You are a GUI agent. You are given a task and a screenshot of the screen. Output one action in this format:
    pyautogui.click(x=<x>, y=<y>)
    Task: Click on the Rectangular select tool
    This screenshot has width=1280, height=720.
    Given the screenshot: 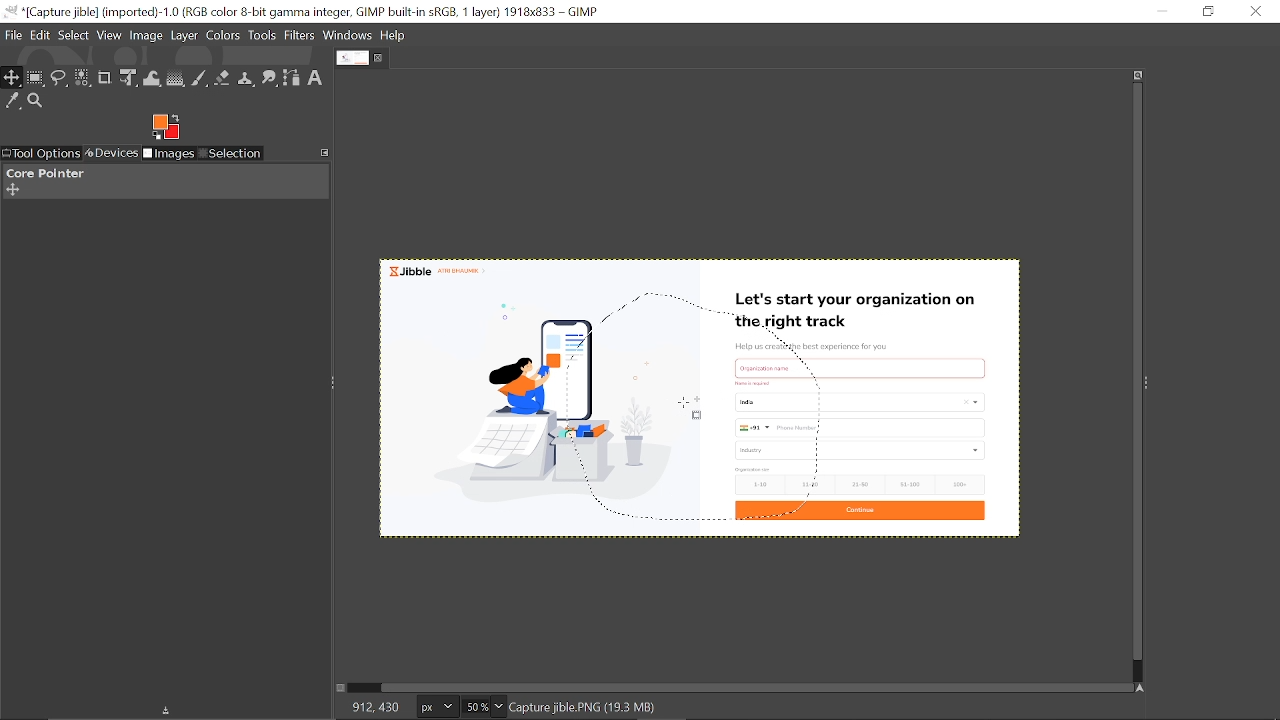 What is the action you would take?
    pyautogui.click(x=36, y=79)
    